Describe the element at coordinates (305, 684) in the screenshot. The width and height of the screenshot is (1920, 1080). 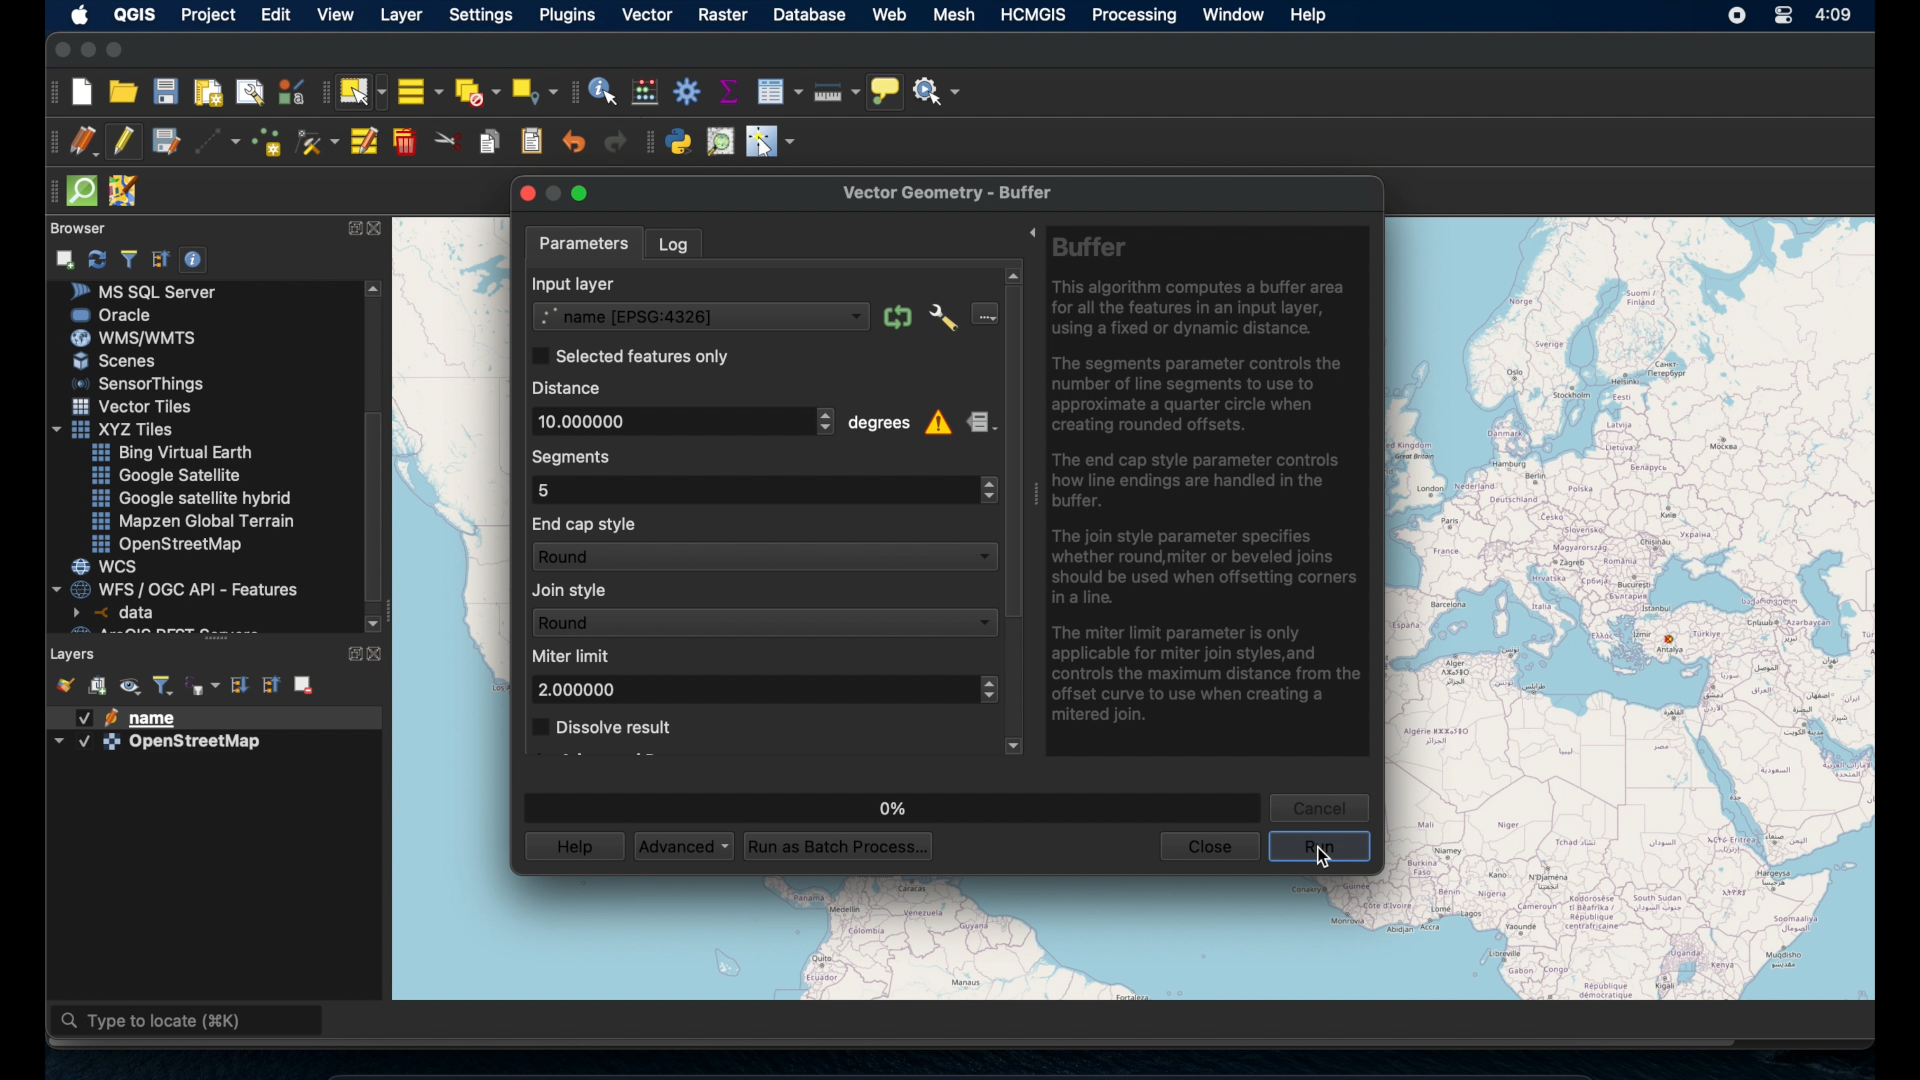
I see `remove layer/group` at that location.